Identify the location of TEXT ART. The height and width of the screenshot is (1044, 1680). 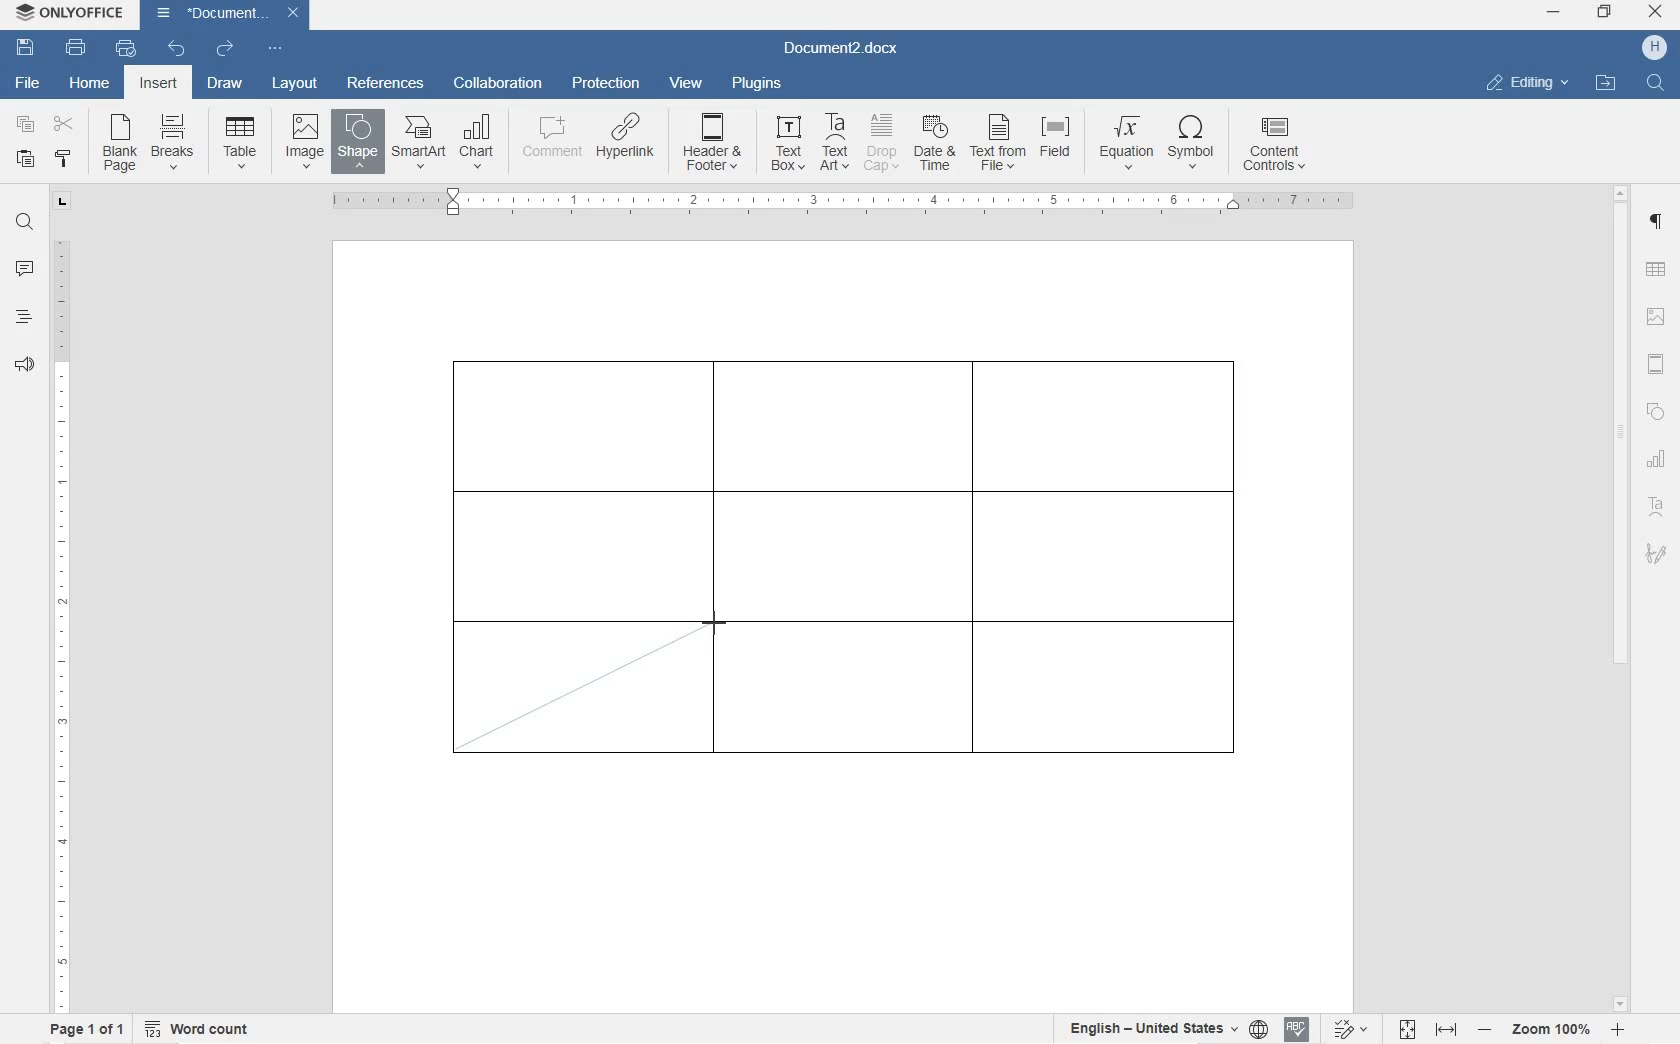
(832, 144).